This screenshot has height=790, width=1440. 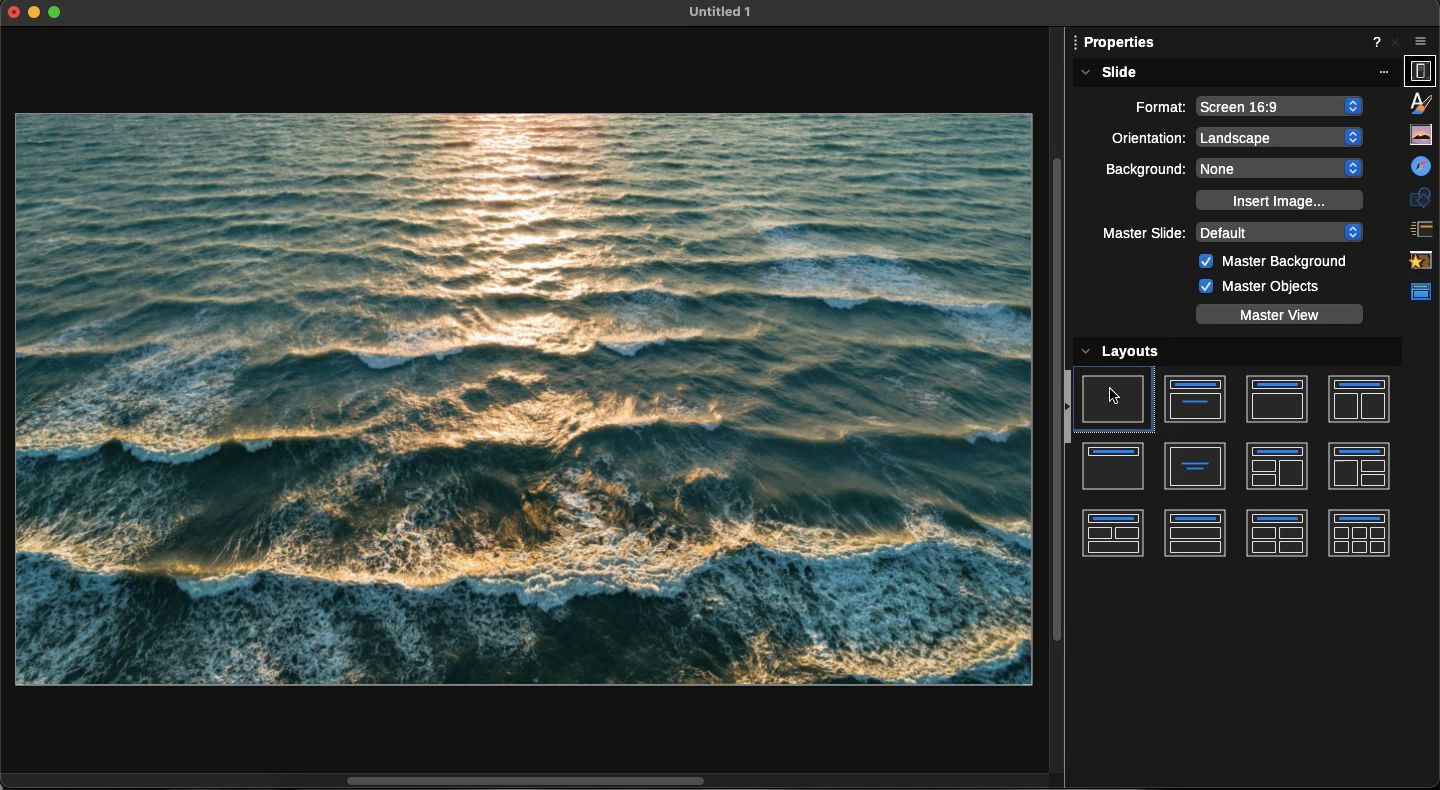 I want to click on Master view, so click(x=1279, y=314).